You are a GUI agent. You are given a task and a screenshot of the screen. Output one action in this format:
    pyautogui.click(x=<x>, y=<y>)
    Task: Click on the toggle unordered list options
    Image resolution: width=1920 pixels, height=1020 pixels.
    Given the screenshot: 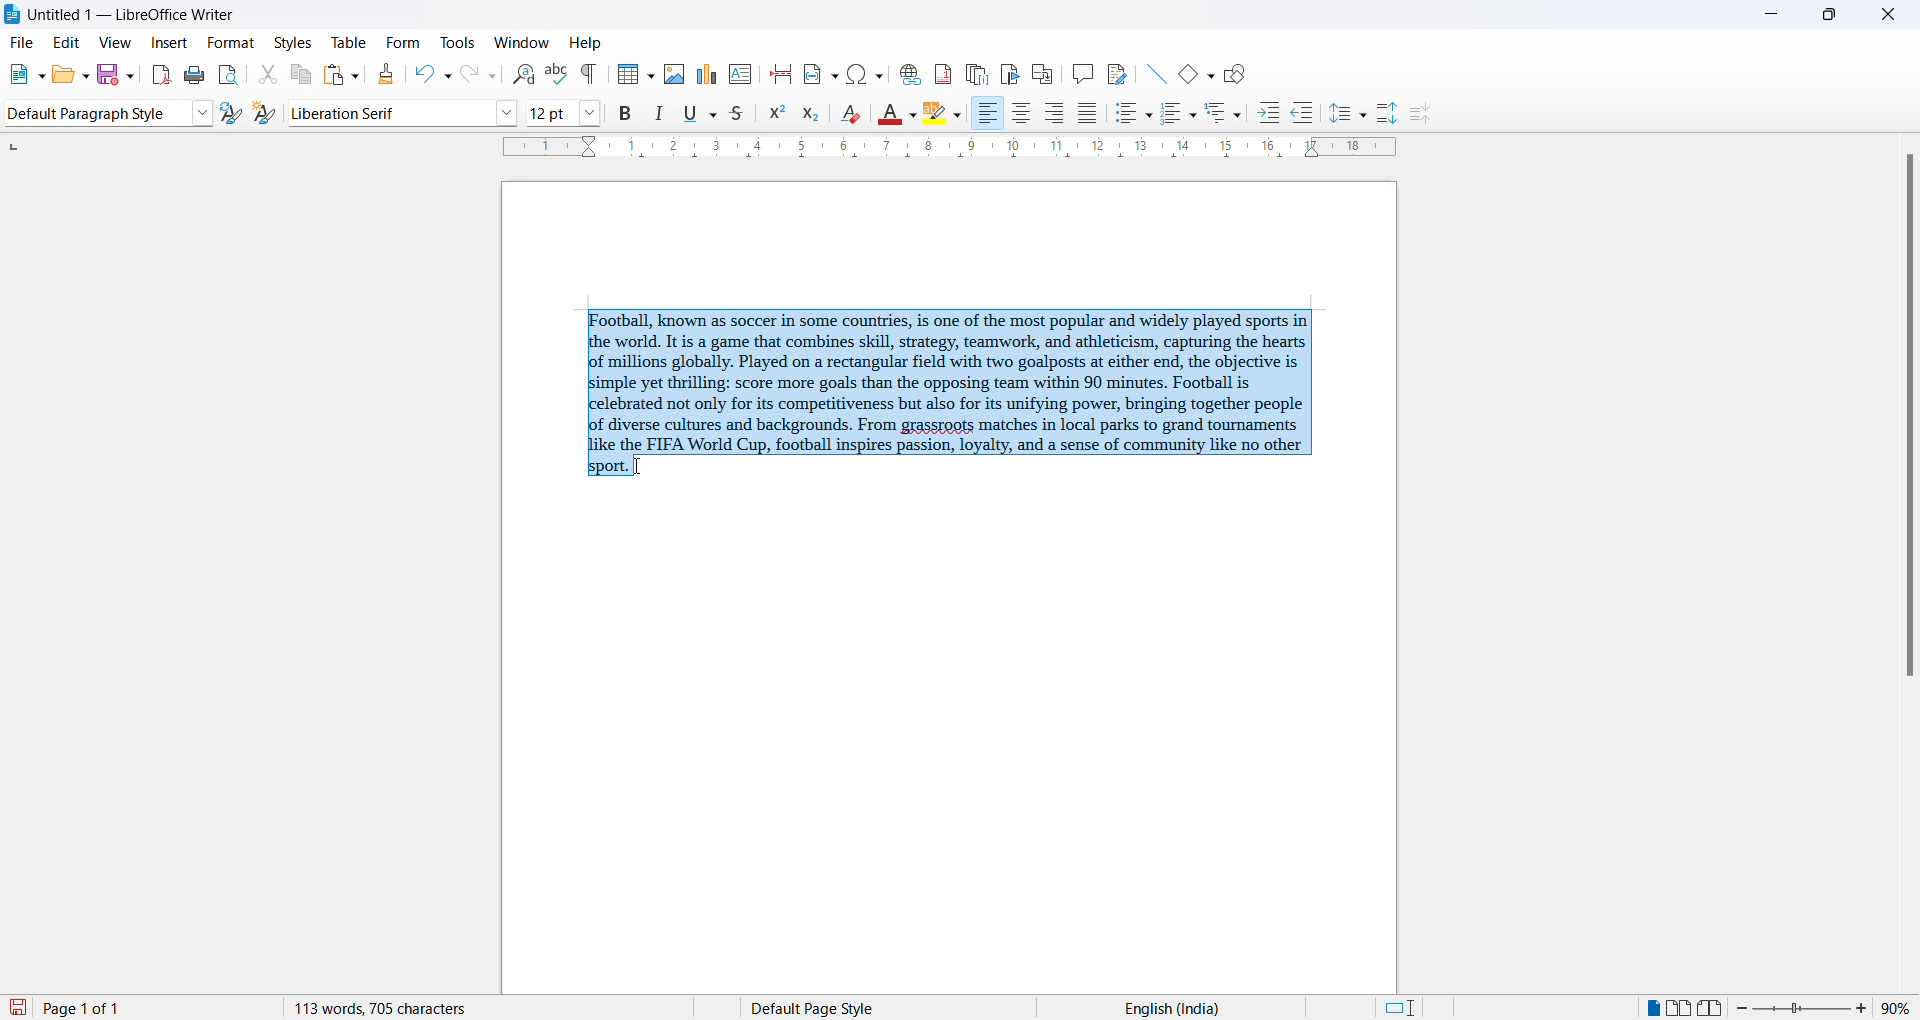 What is the action you would take?
    pyautogui.click(x=1147, y=117)
    